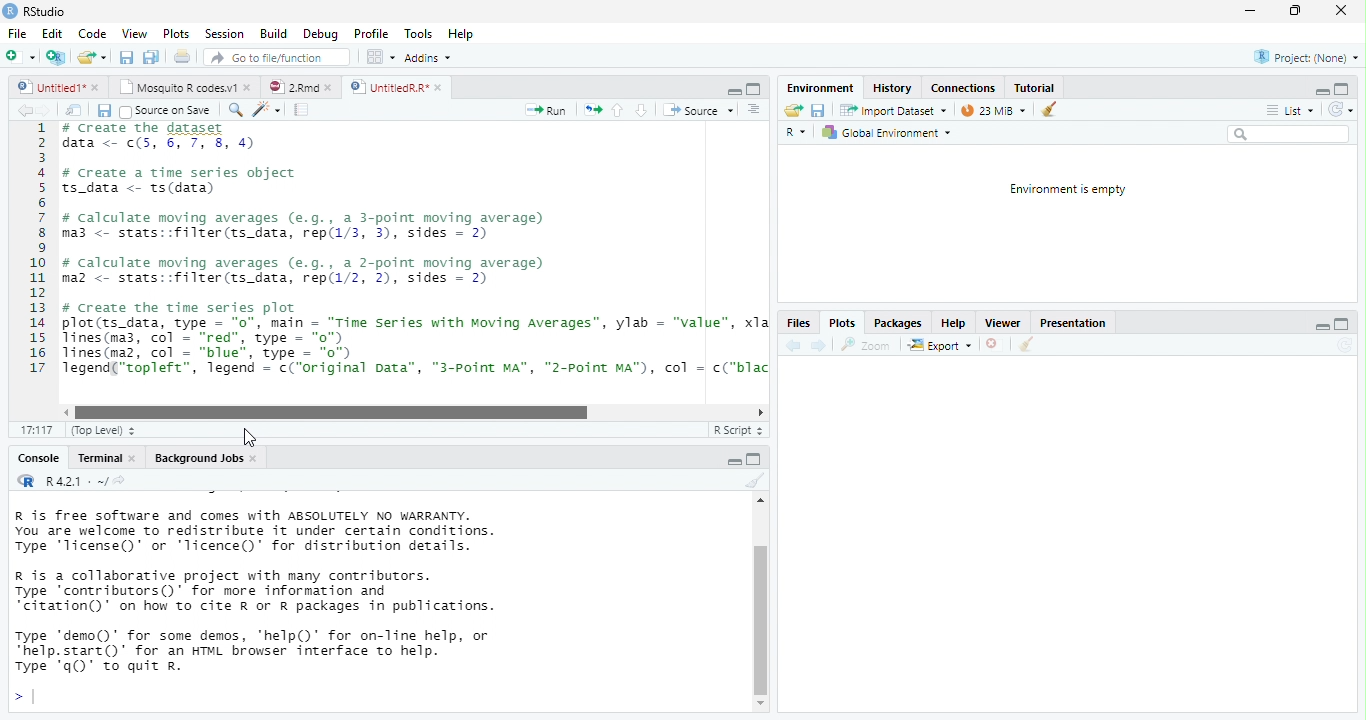  I want to click on Mosquito R codes.v1, so click(180, 86).